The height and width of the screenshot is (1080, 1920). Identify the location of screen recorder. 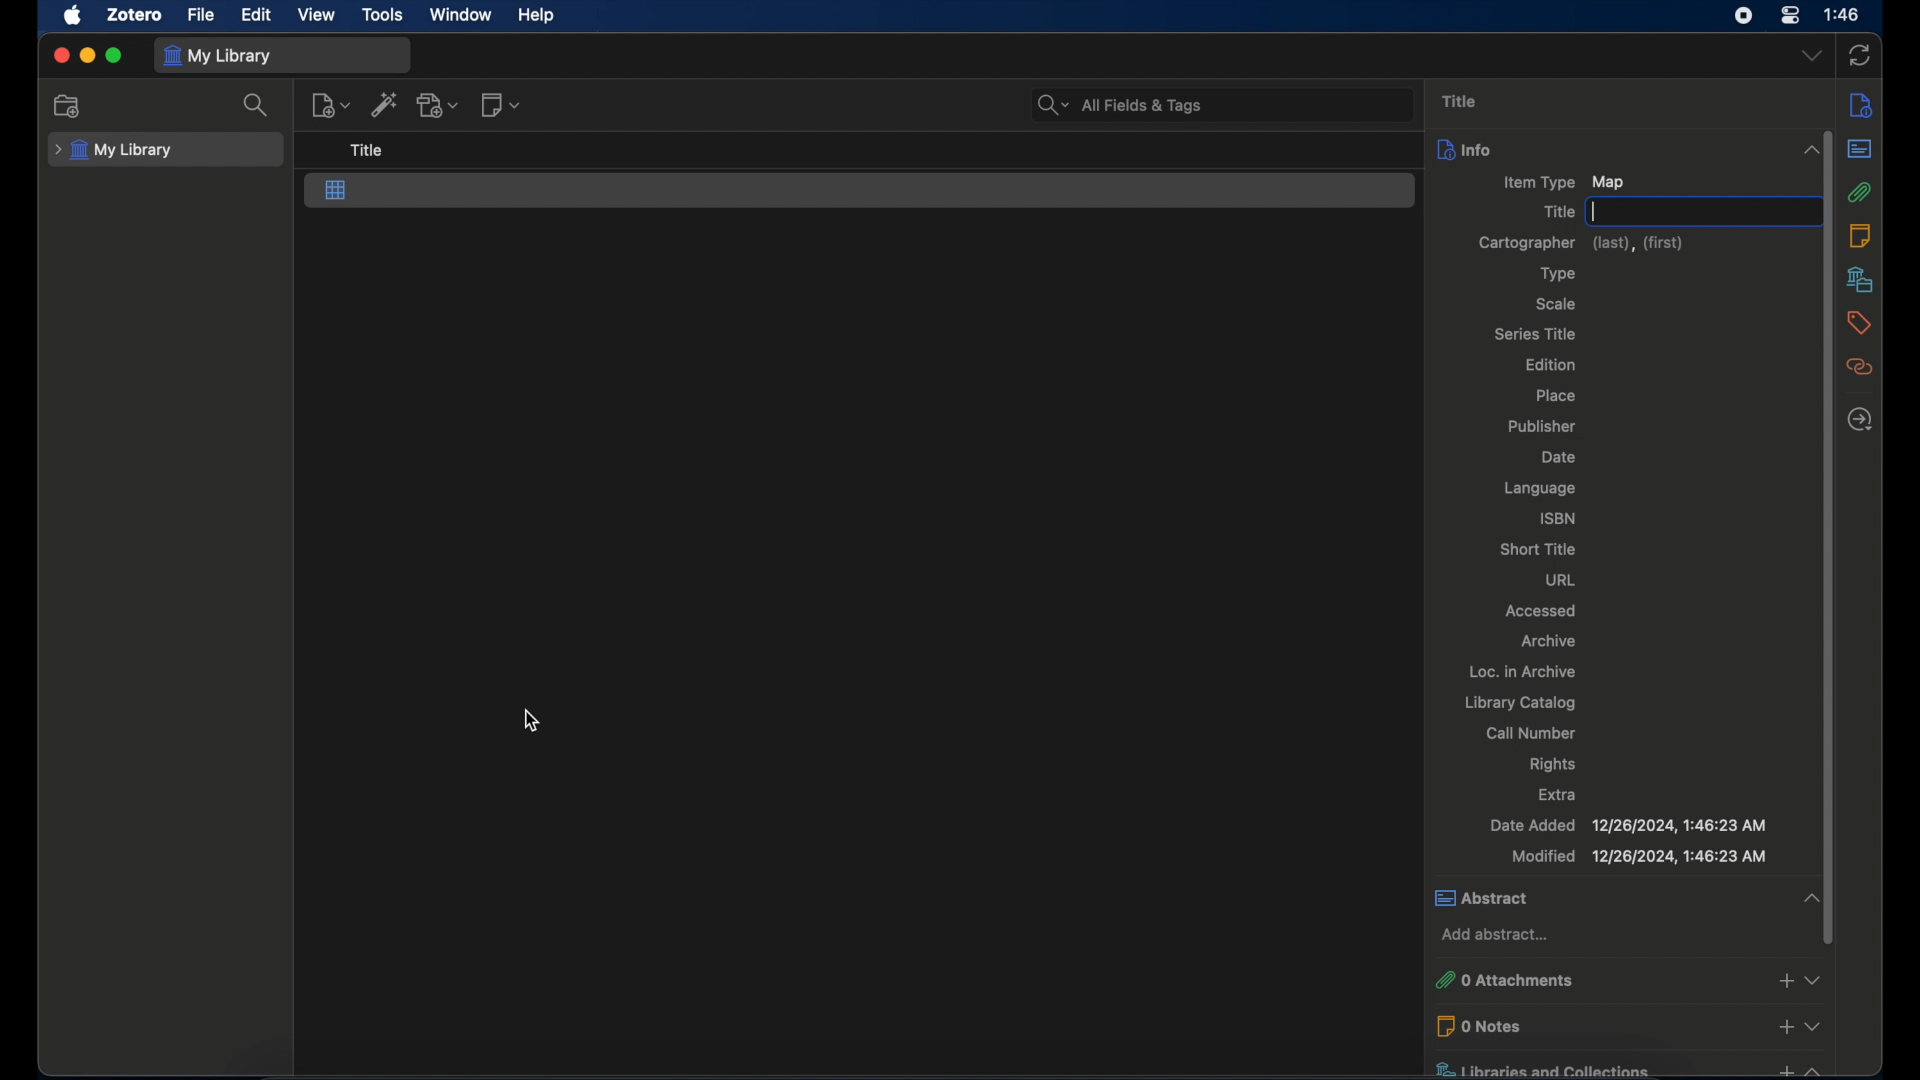
(1744, 16).